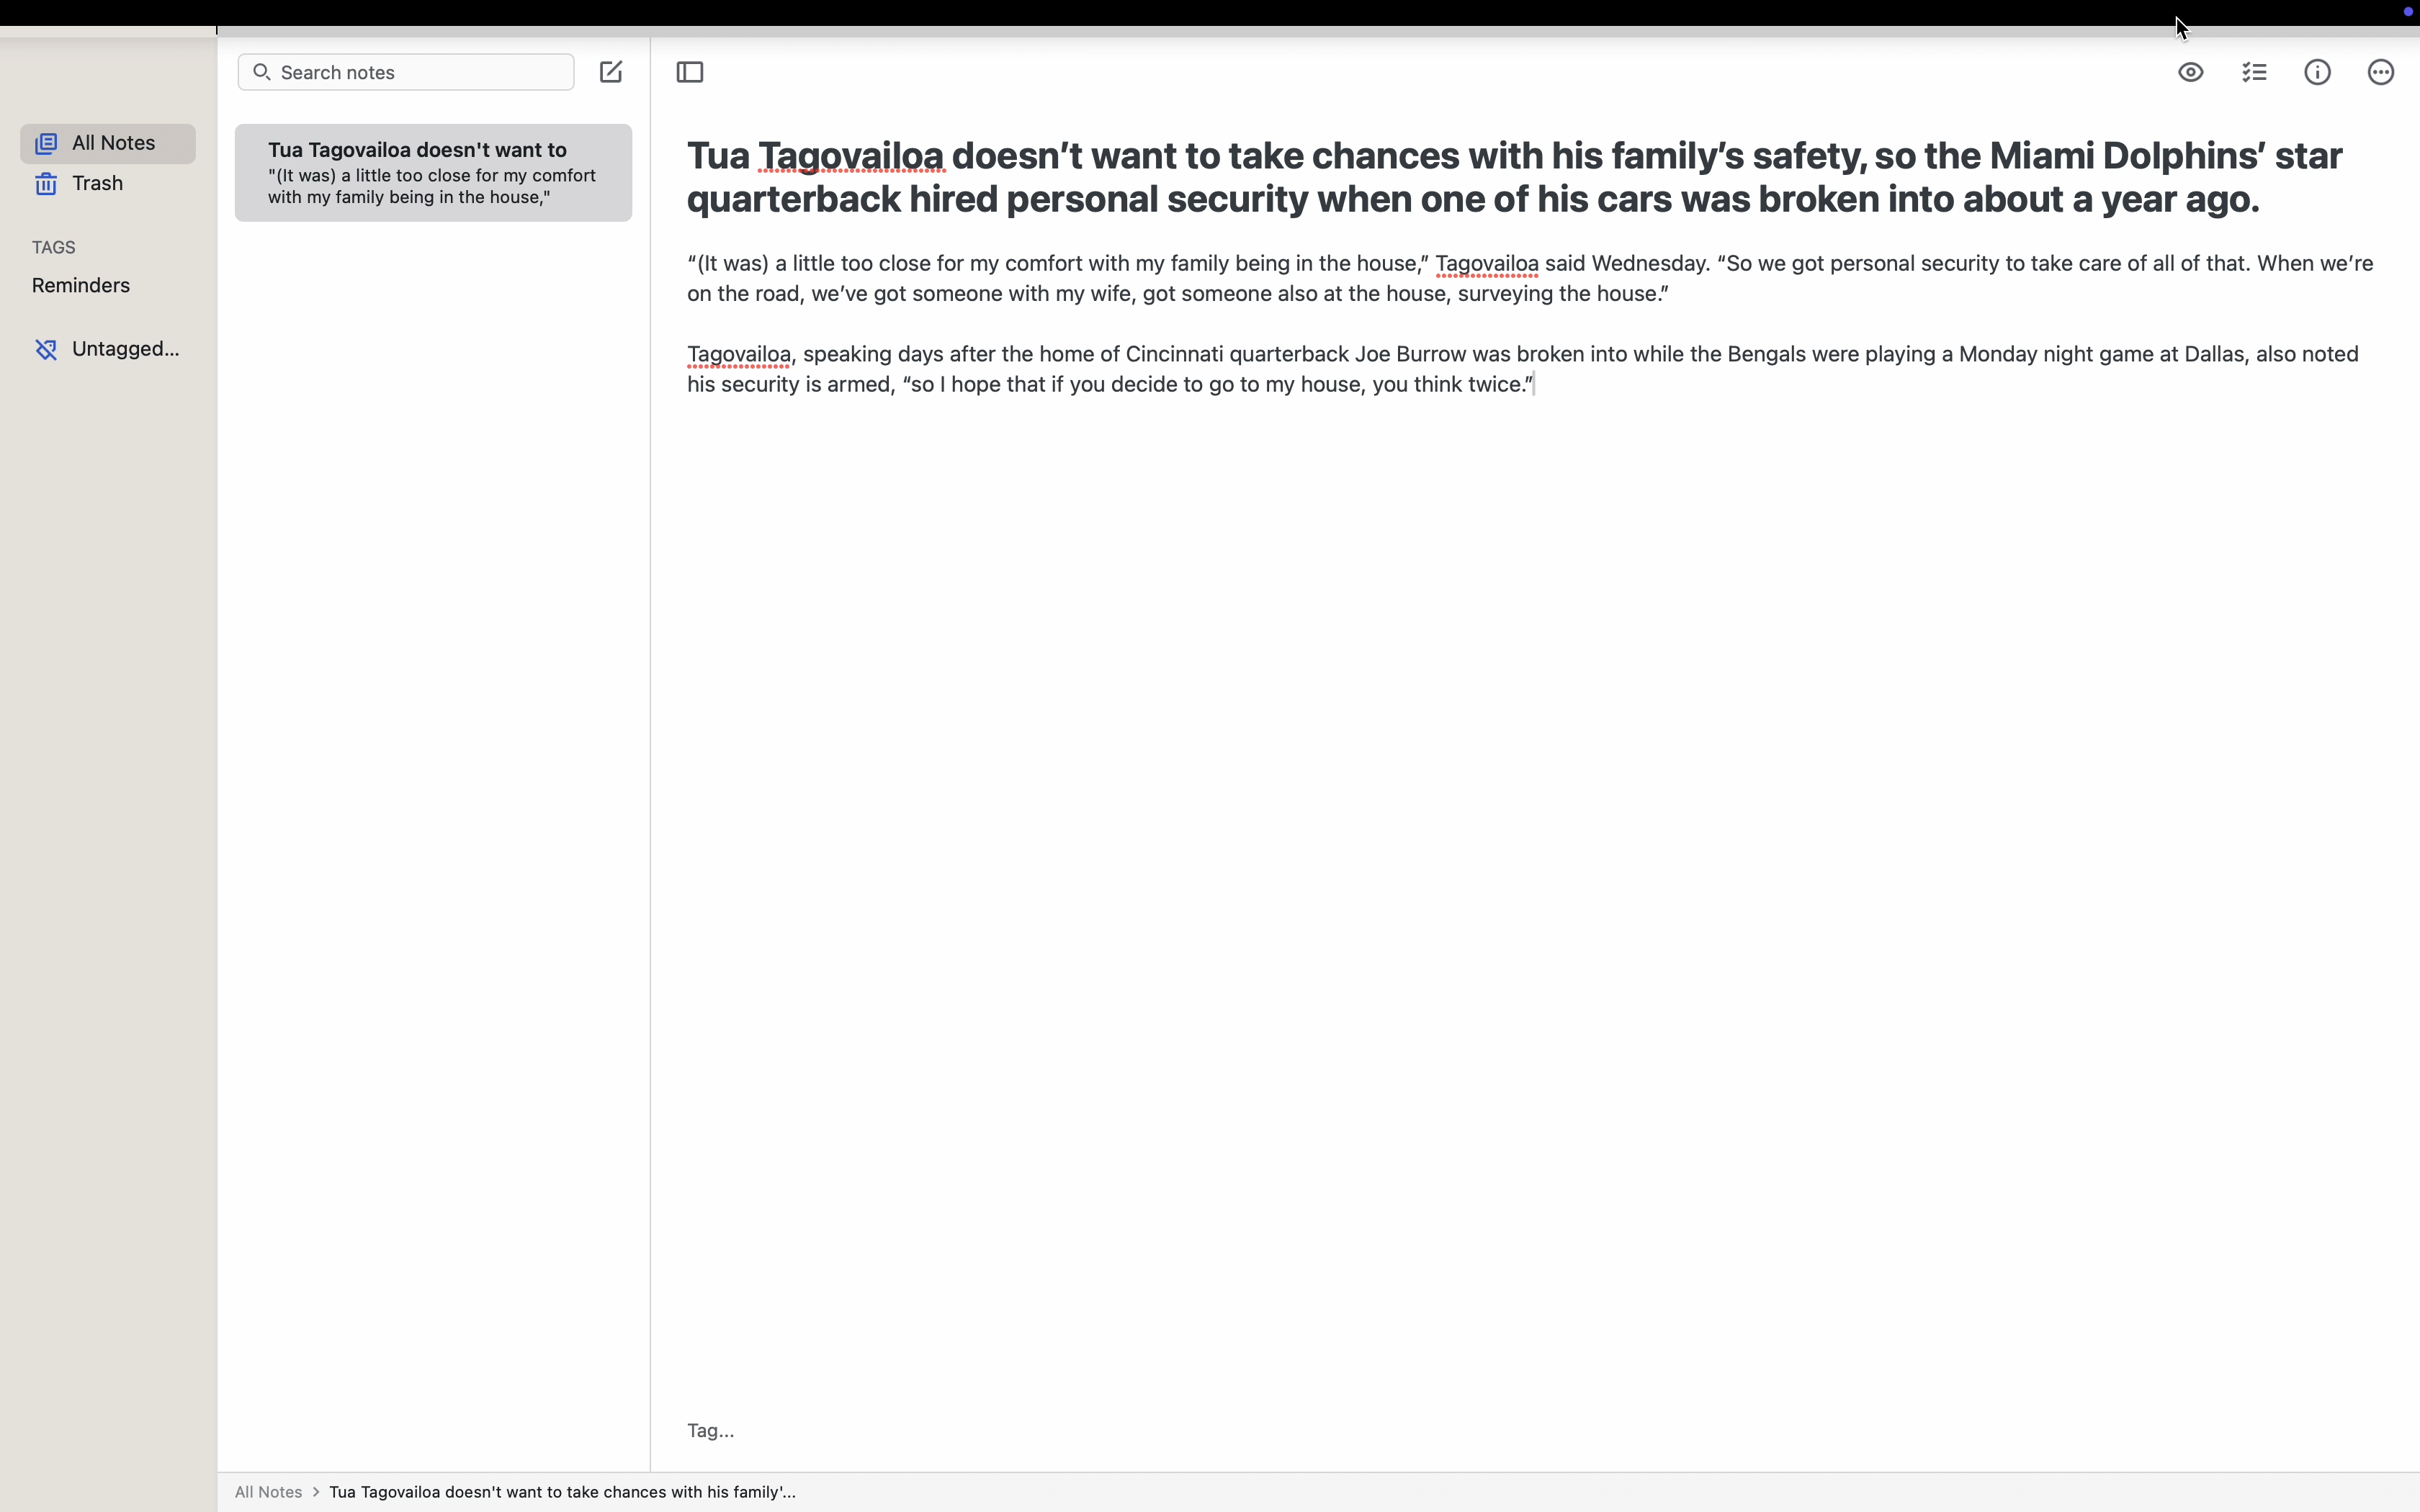  I want to click on trash, so click(72, 184).